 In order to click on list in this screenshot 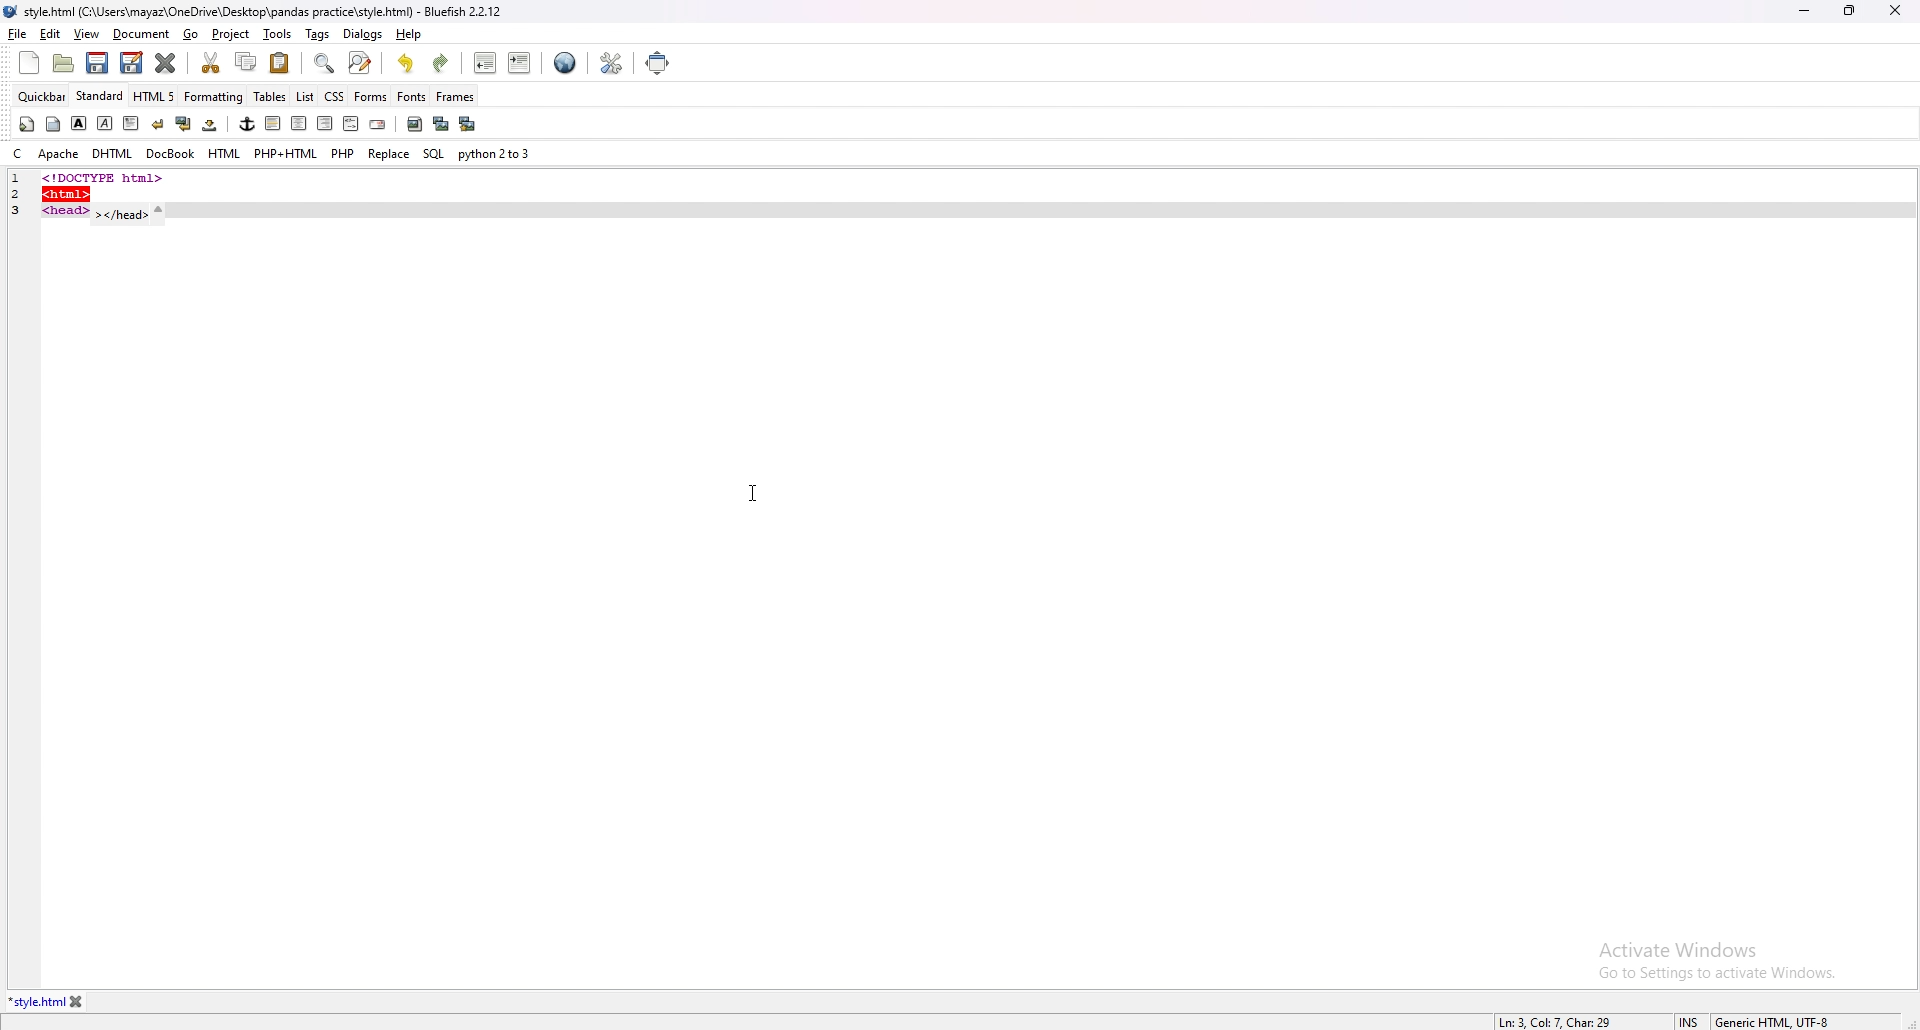, I will do `click(305, 95)`.